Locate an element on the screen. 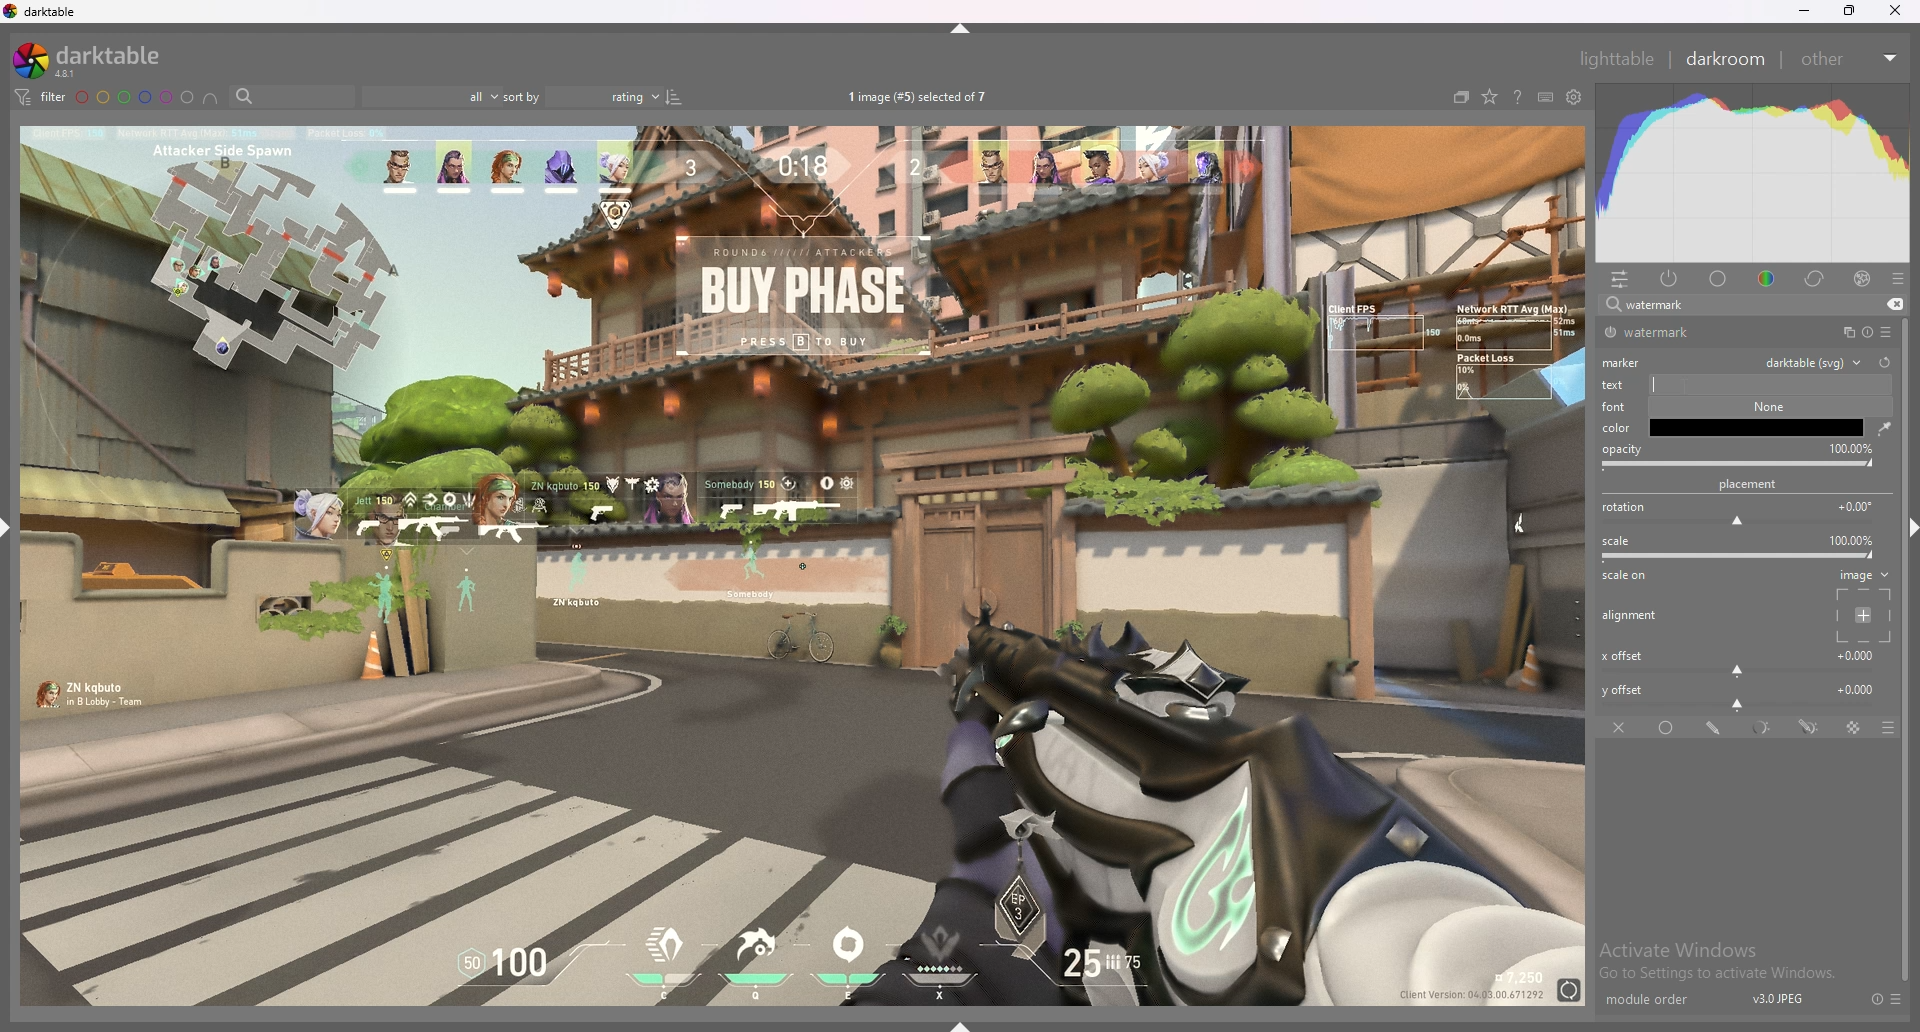 The height and width of the screenshot is (1032, 1920). marker type is located at coordinates (1812, 361).